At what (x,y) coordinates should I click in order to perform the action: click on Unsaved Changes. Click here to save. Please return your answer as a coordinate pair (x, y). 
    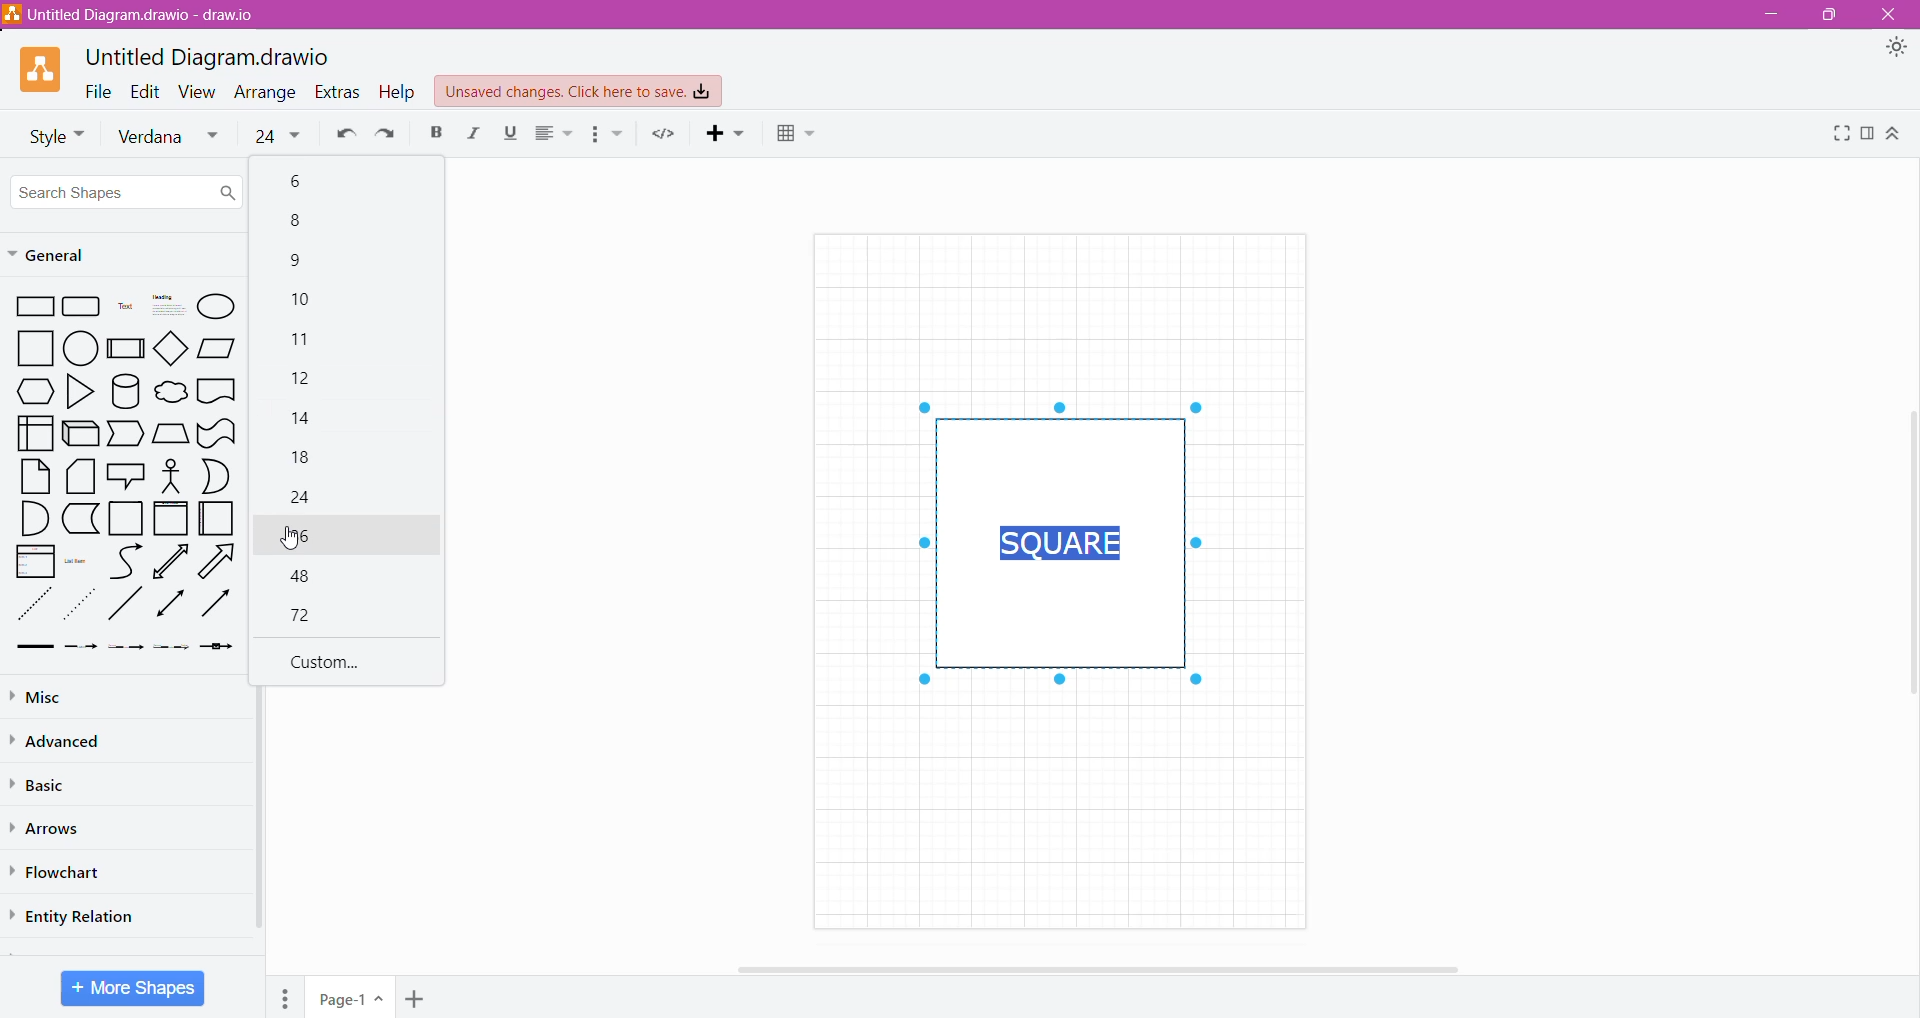
    Looking at the image, I should click on (579, 92).